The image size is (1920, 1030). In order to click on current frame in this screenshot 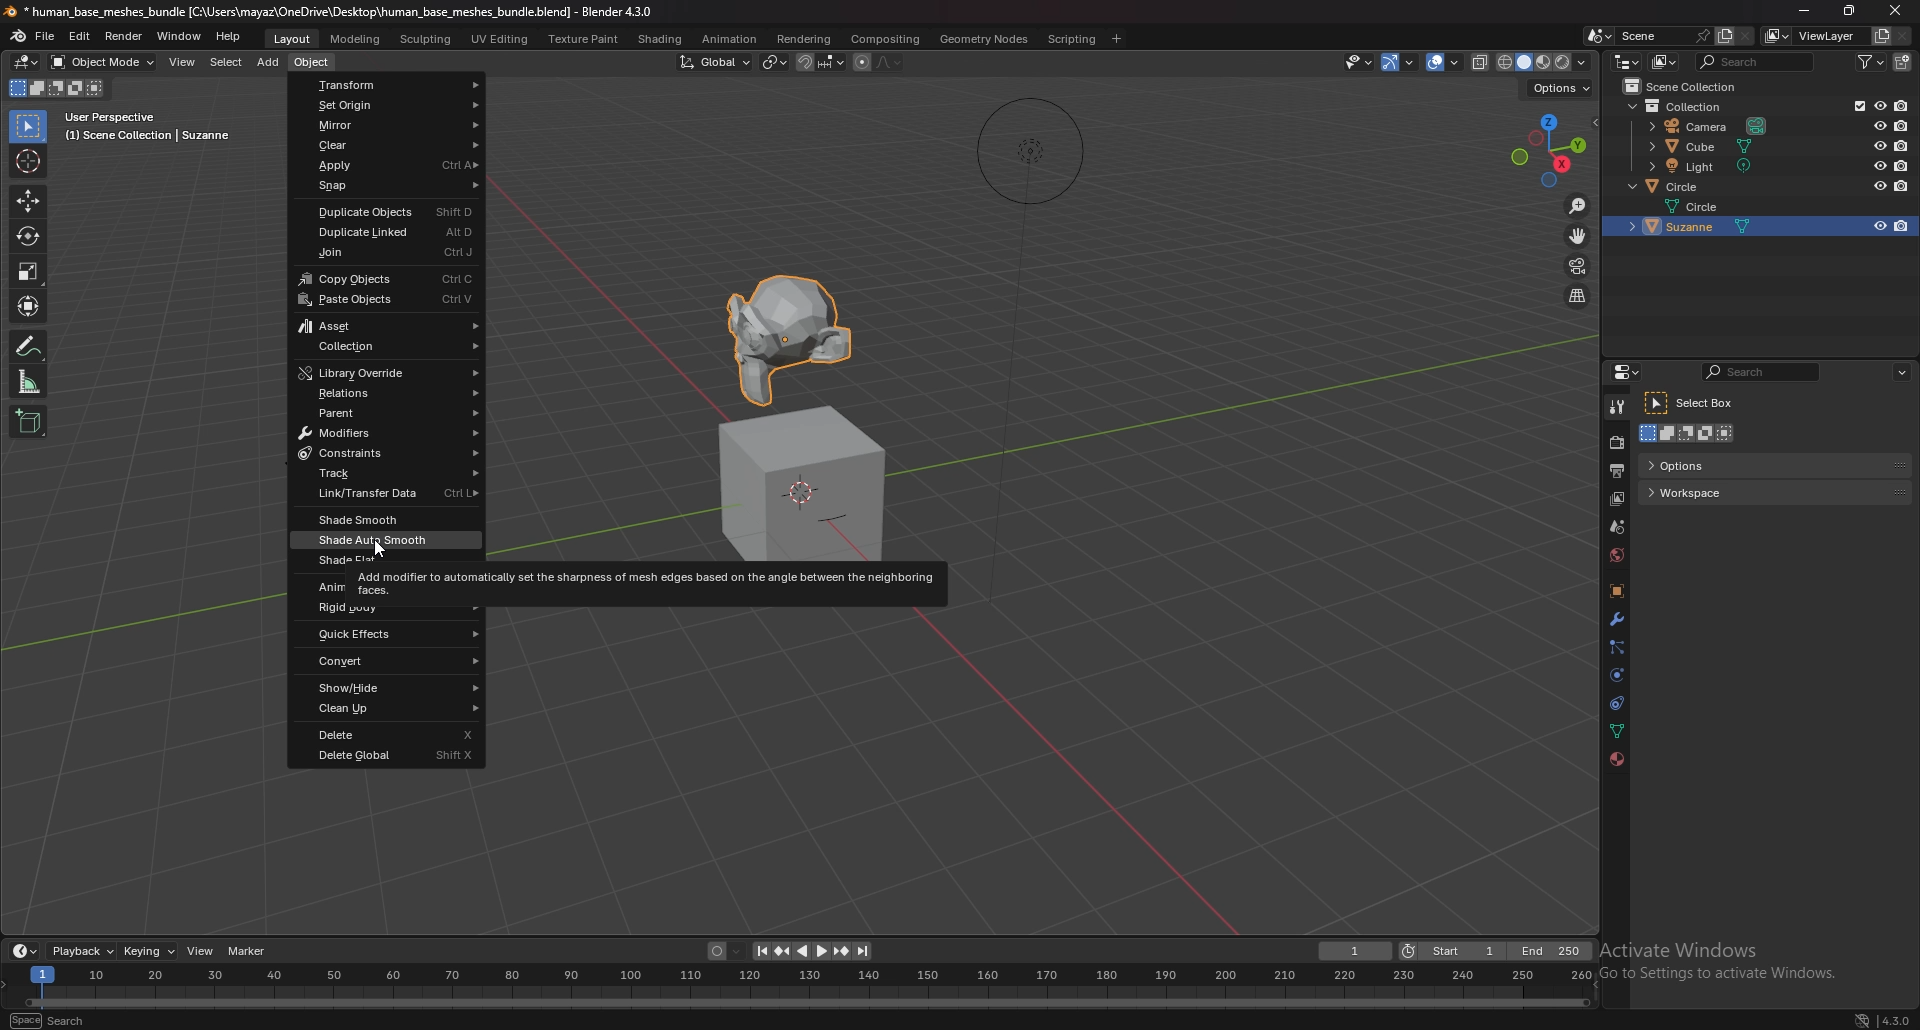, I will do `click(1357, 950)`.